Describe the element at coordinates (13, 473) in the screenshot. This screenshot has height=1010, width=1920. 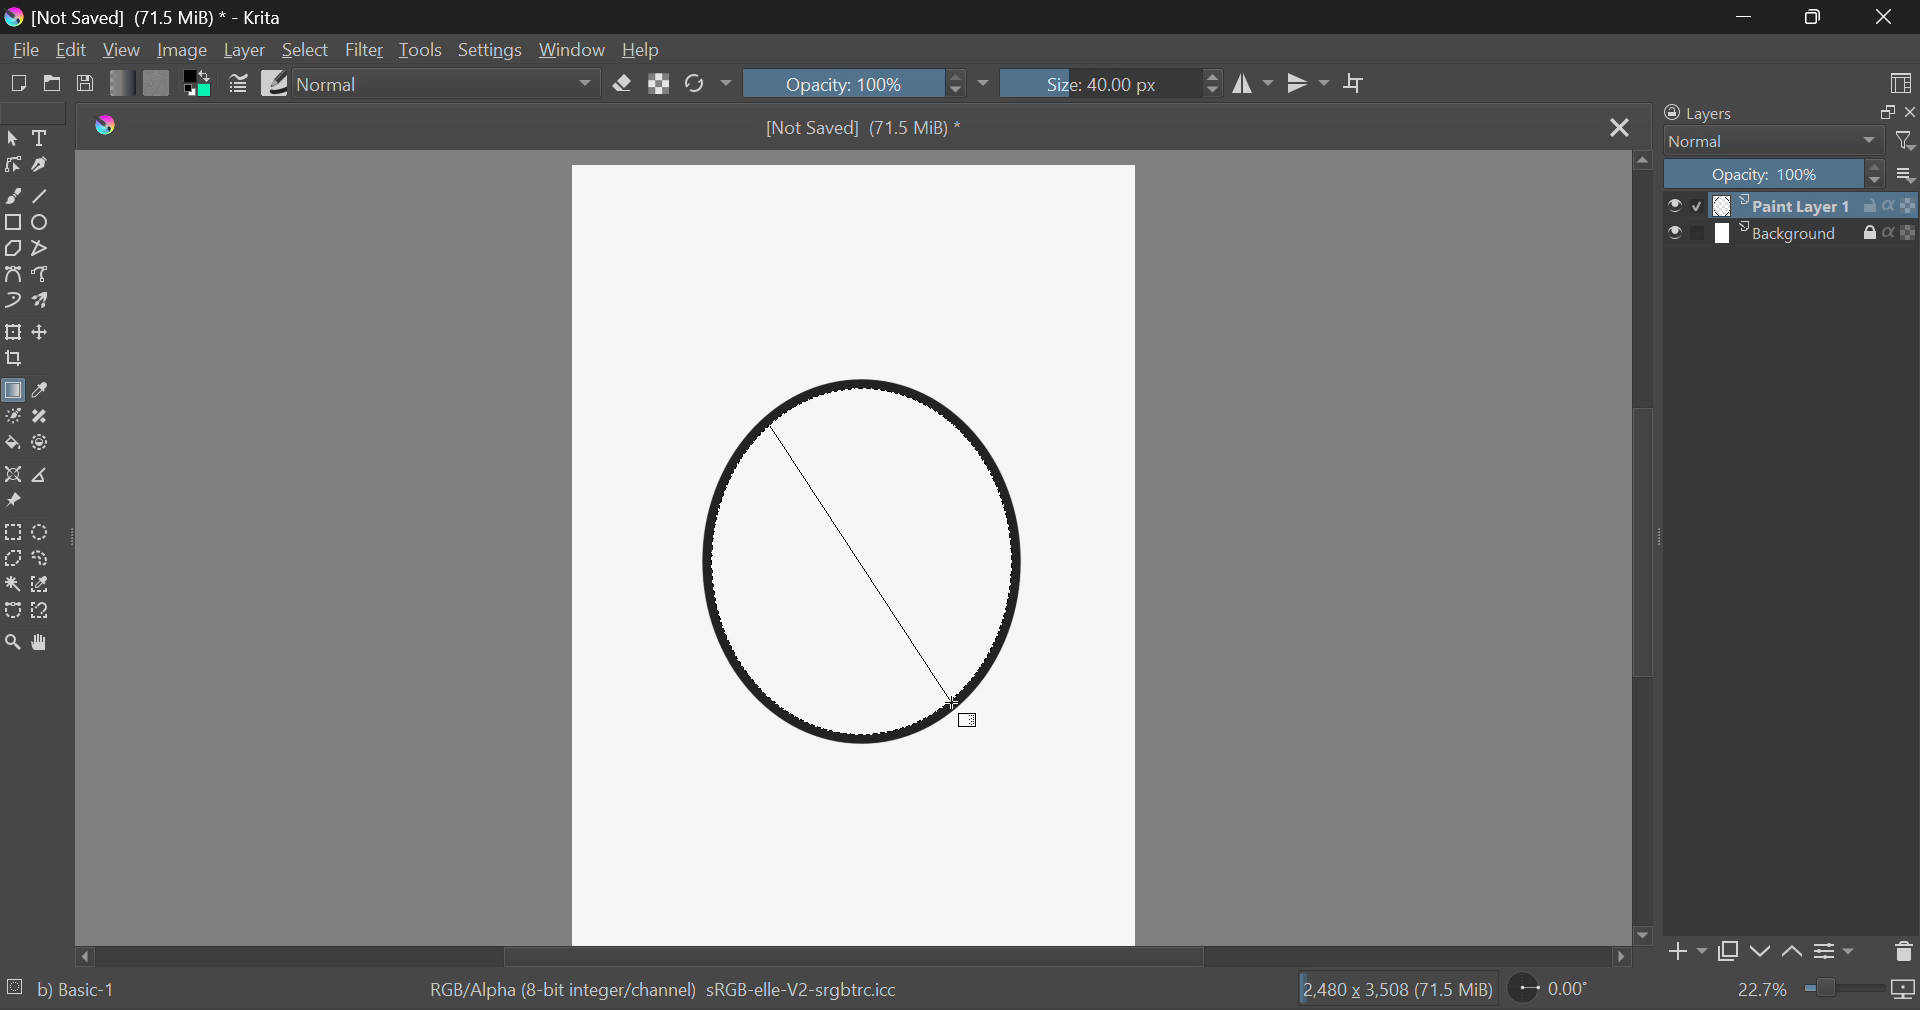
I see `Assistant Tool` at that location.